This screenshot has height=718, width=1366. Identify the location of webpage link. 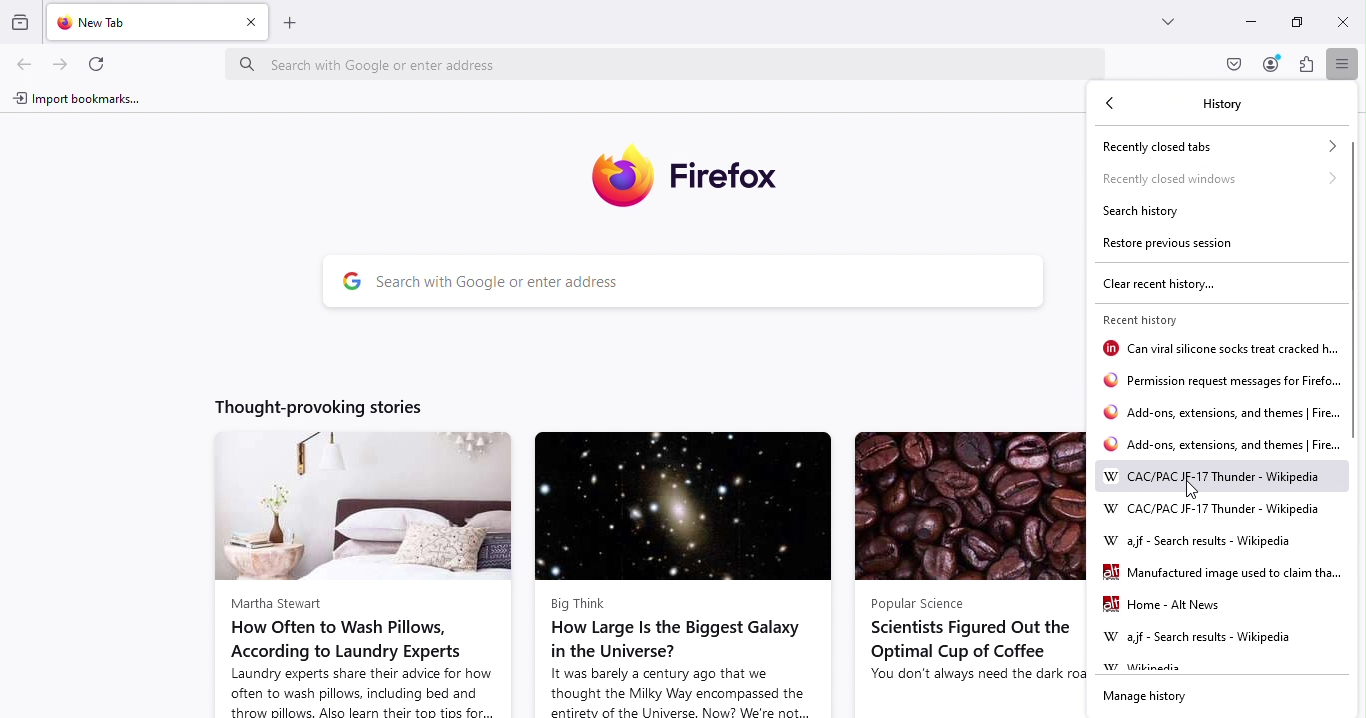
(1173, 608).